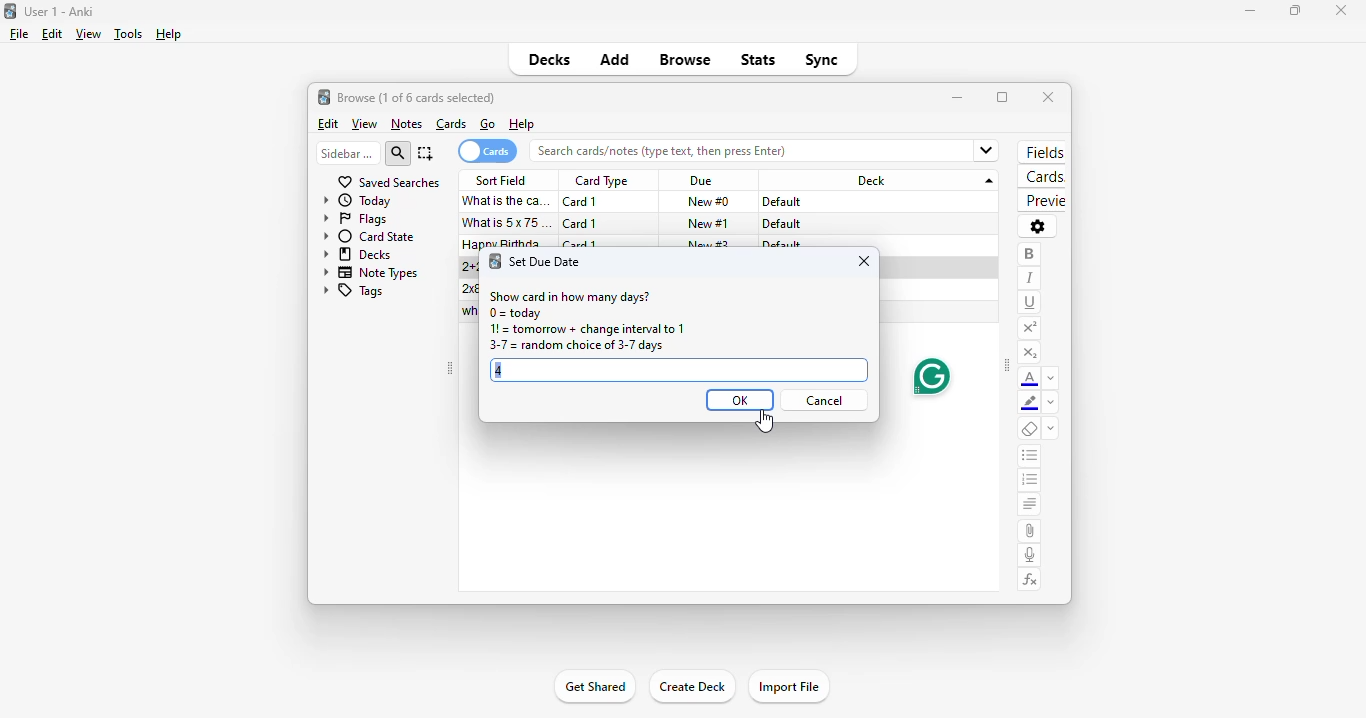 The image size is (1366, 718). I want to click on set due date, so click(546, 261).